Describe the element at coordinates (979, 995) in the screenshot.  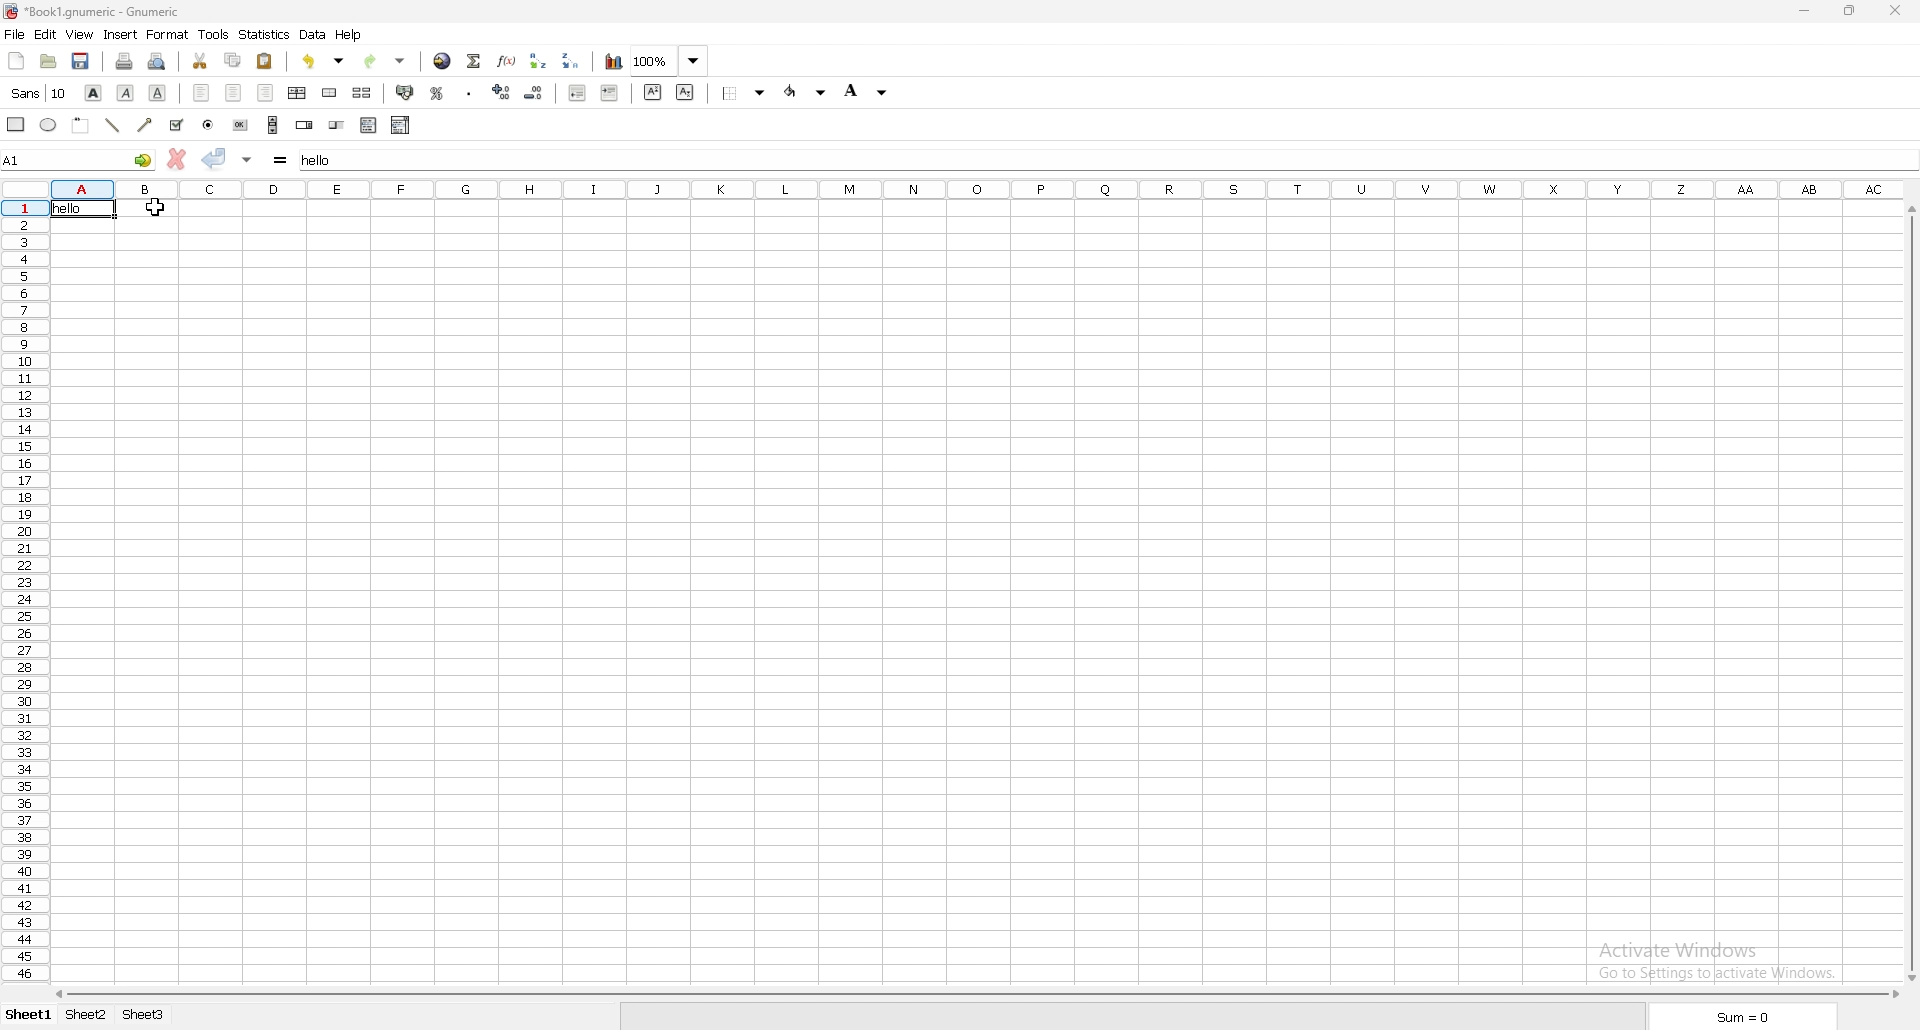
I see `scroll bar` at that location.